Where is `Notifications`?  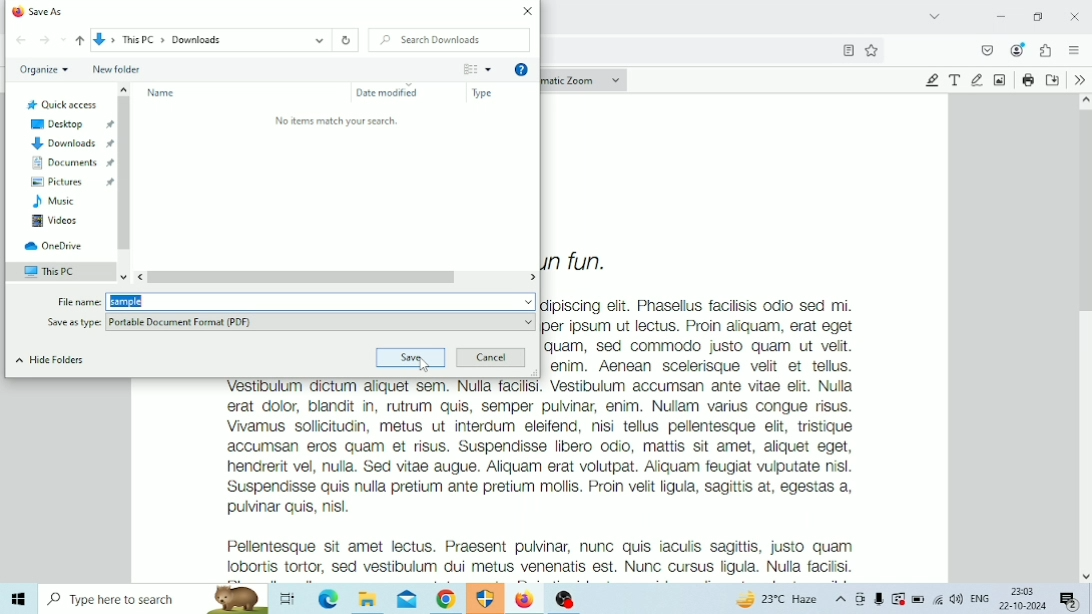
Notifications is located at coordinates (1070, 601).